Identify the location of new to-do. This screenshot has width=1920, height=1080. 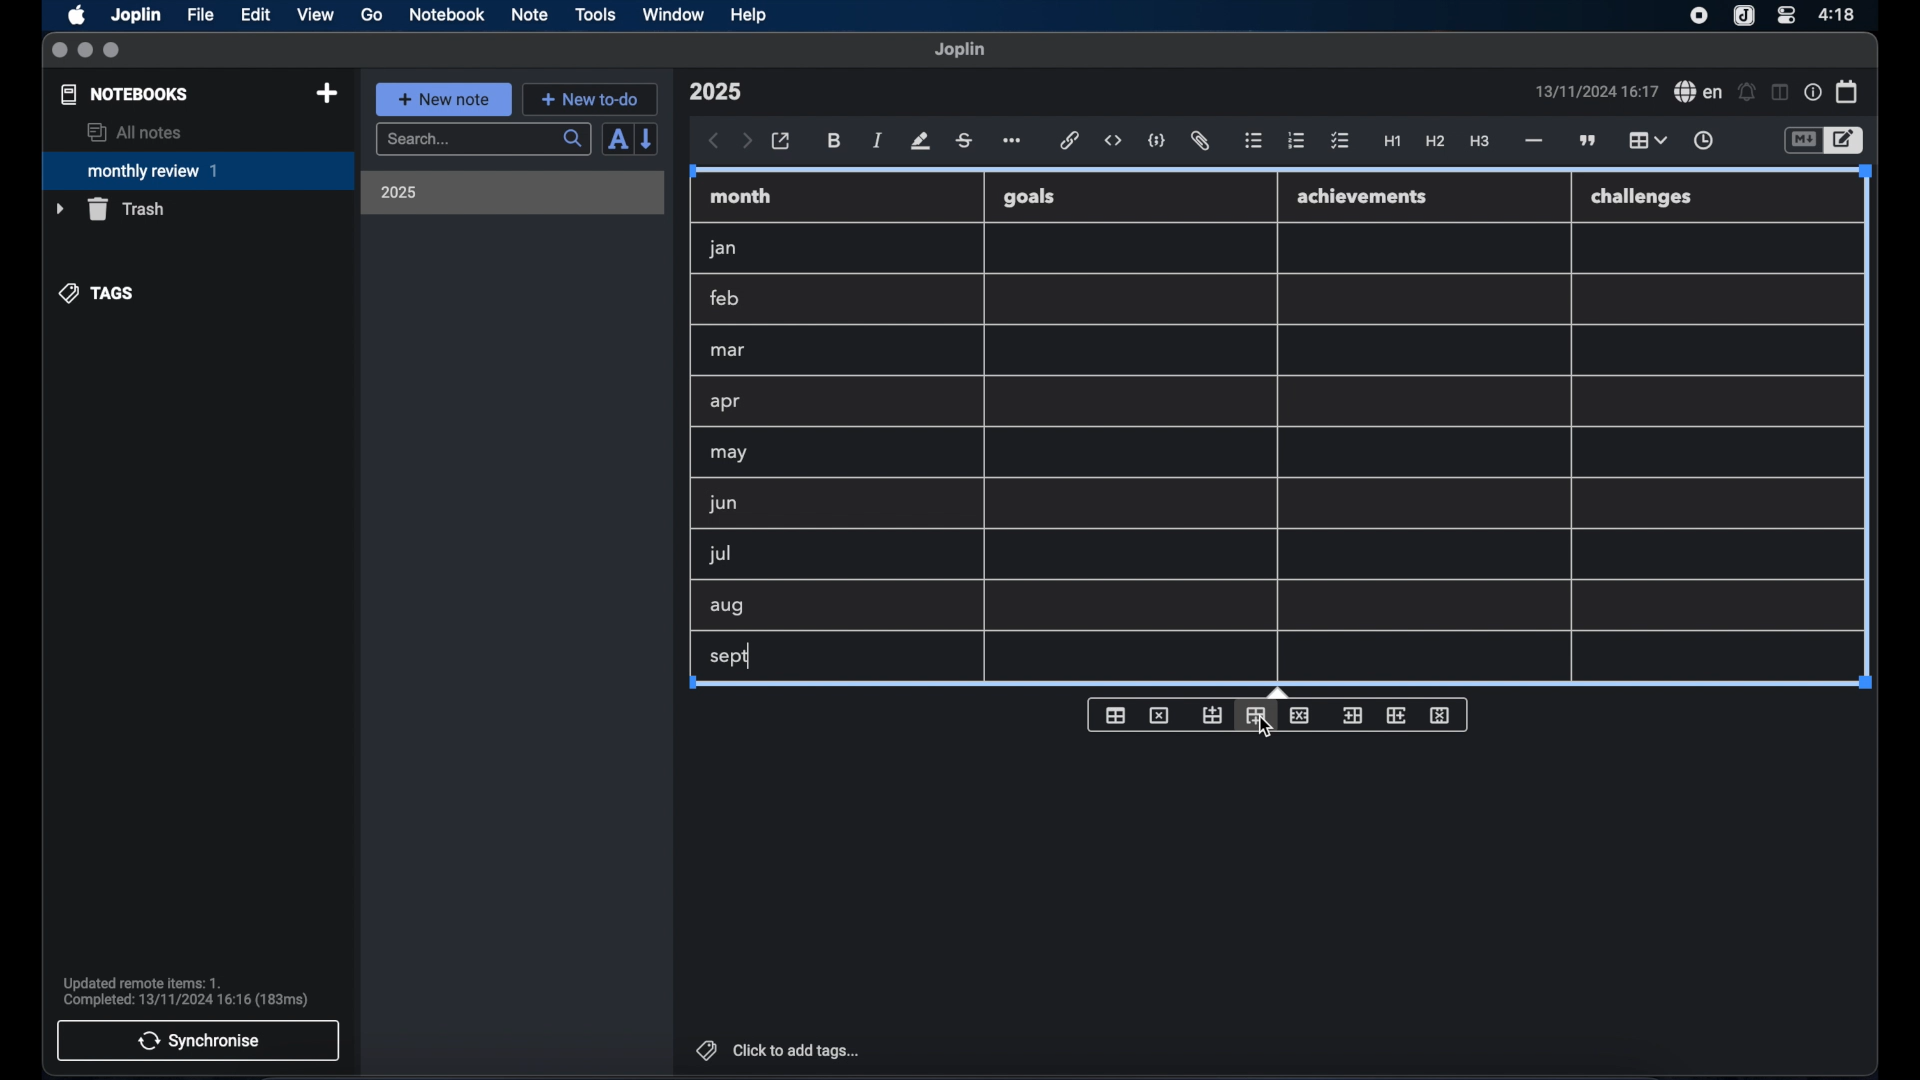
(591, 99).